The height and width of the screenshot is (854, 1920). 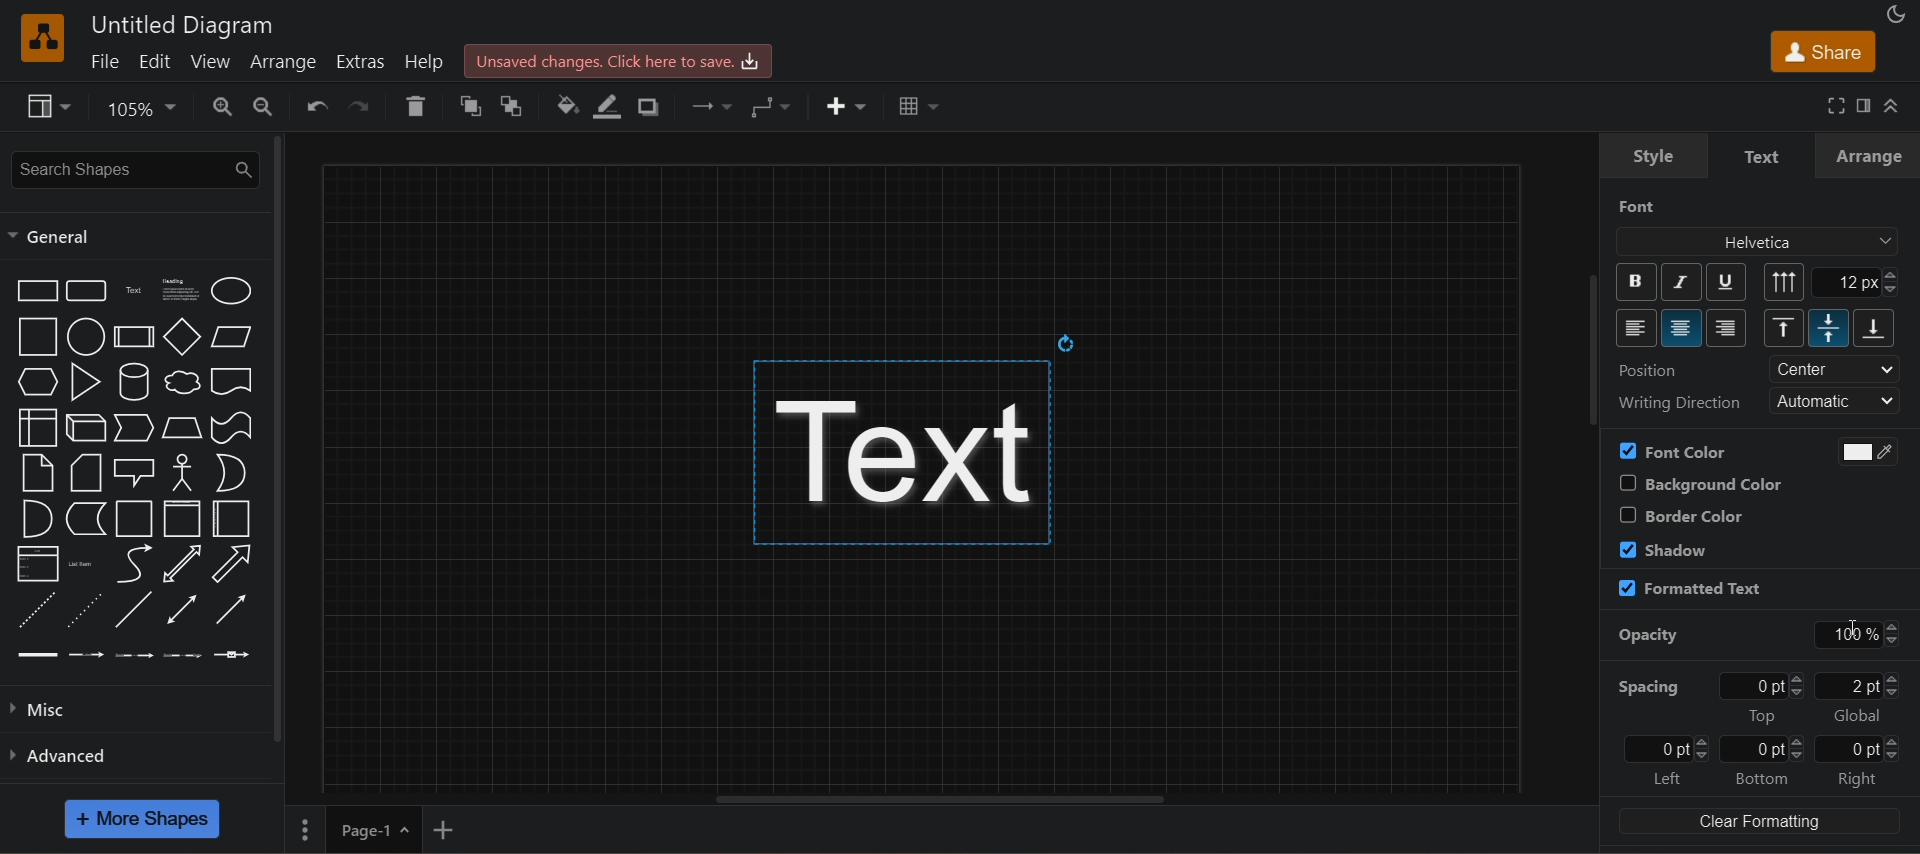 What do you see at coordinates (86, 382) in the screenshot?
I see `triangle` at bounding box center [86, 382].